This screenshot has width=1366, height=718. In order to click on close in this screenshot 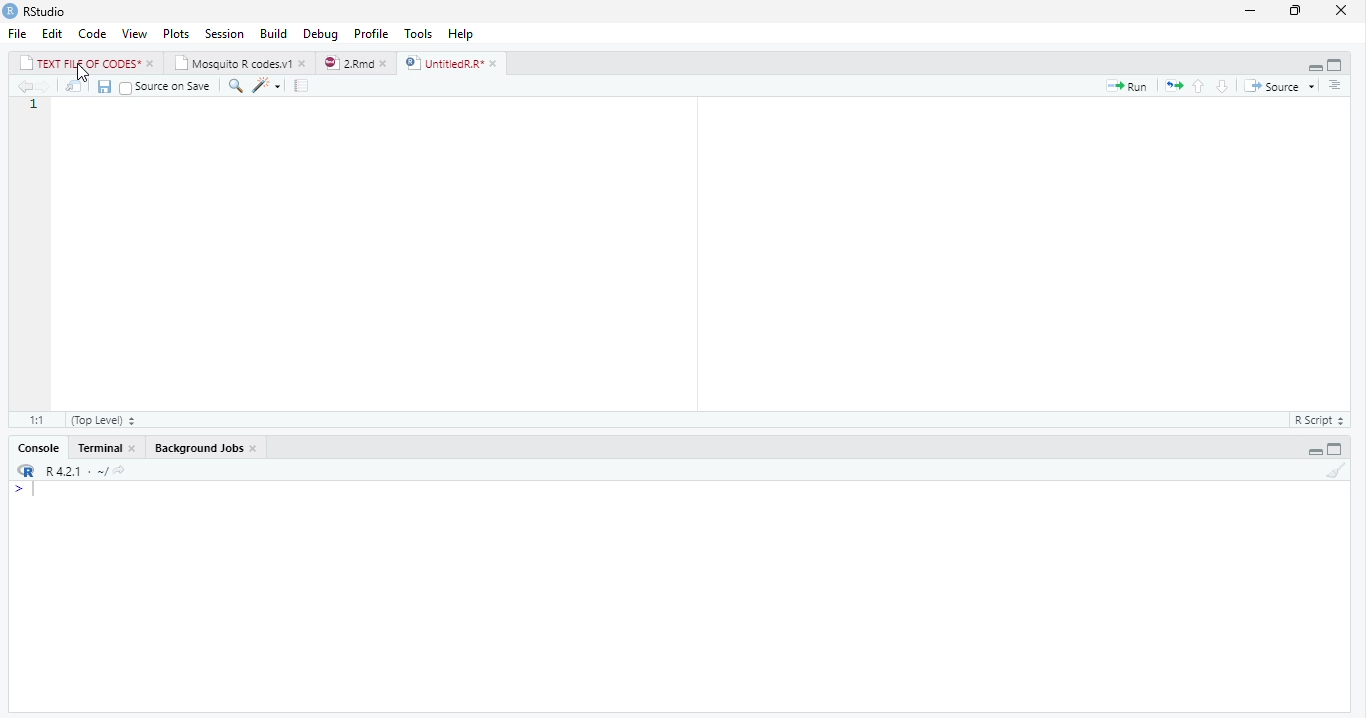, I will do `click(496, 64)`.